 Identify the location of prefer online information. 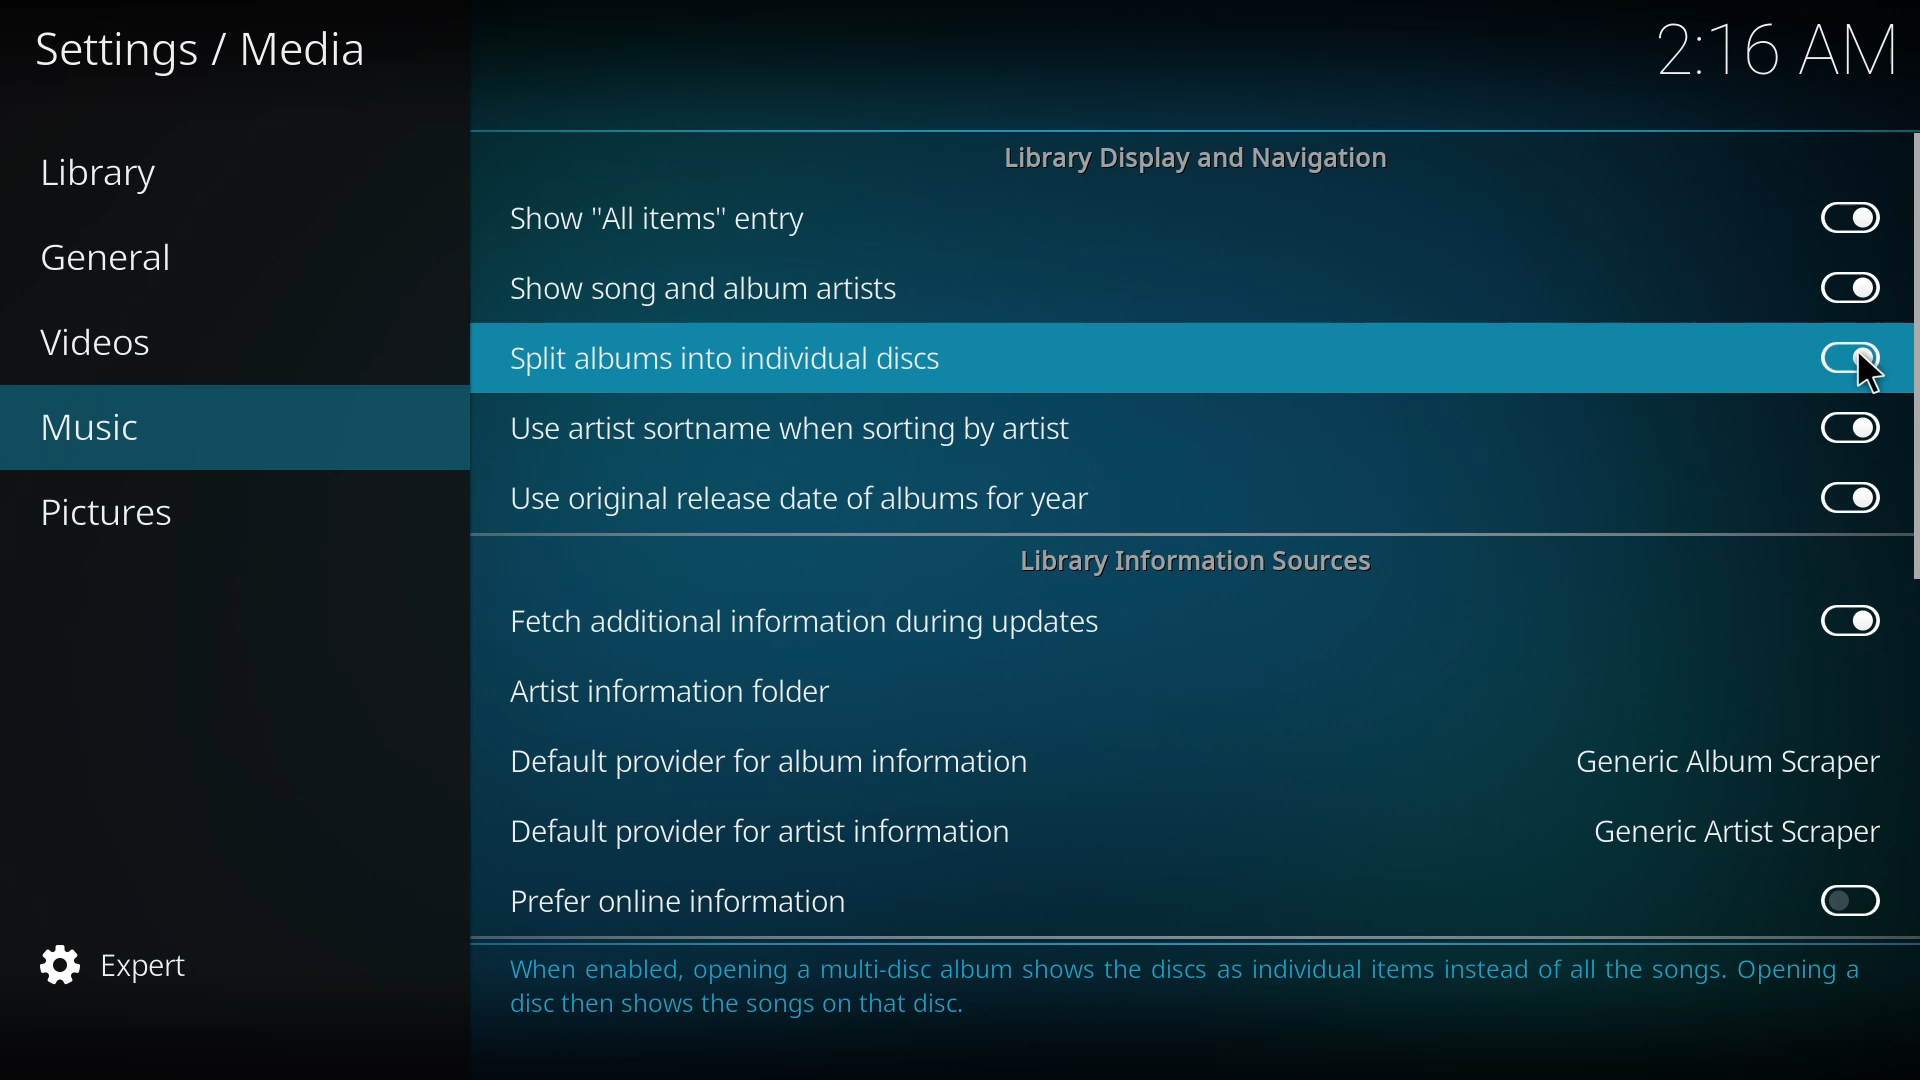
(676, 904).